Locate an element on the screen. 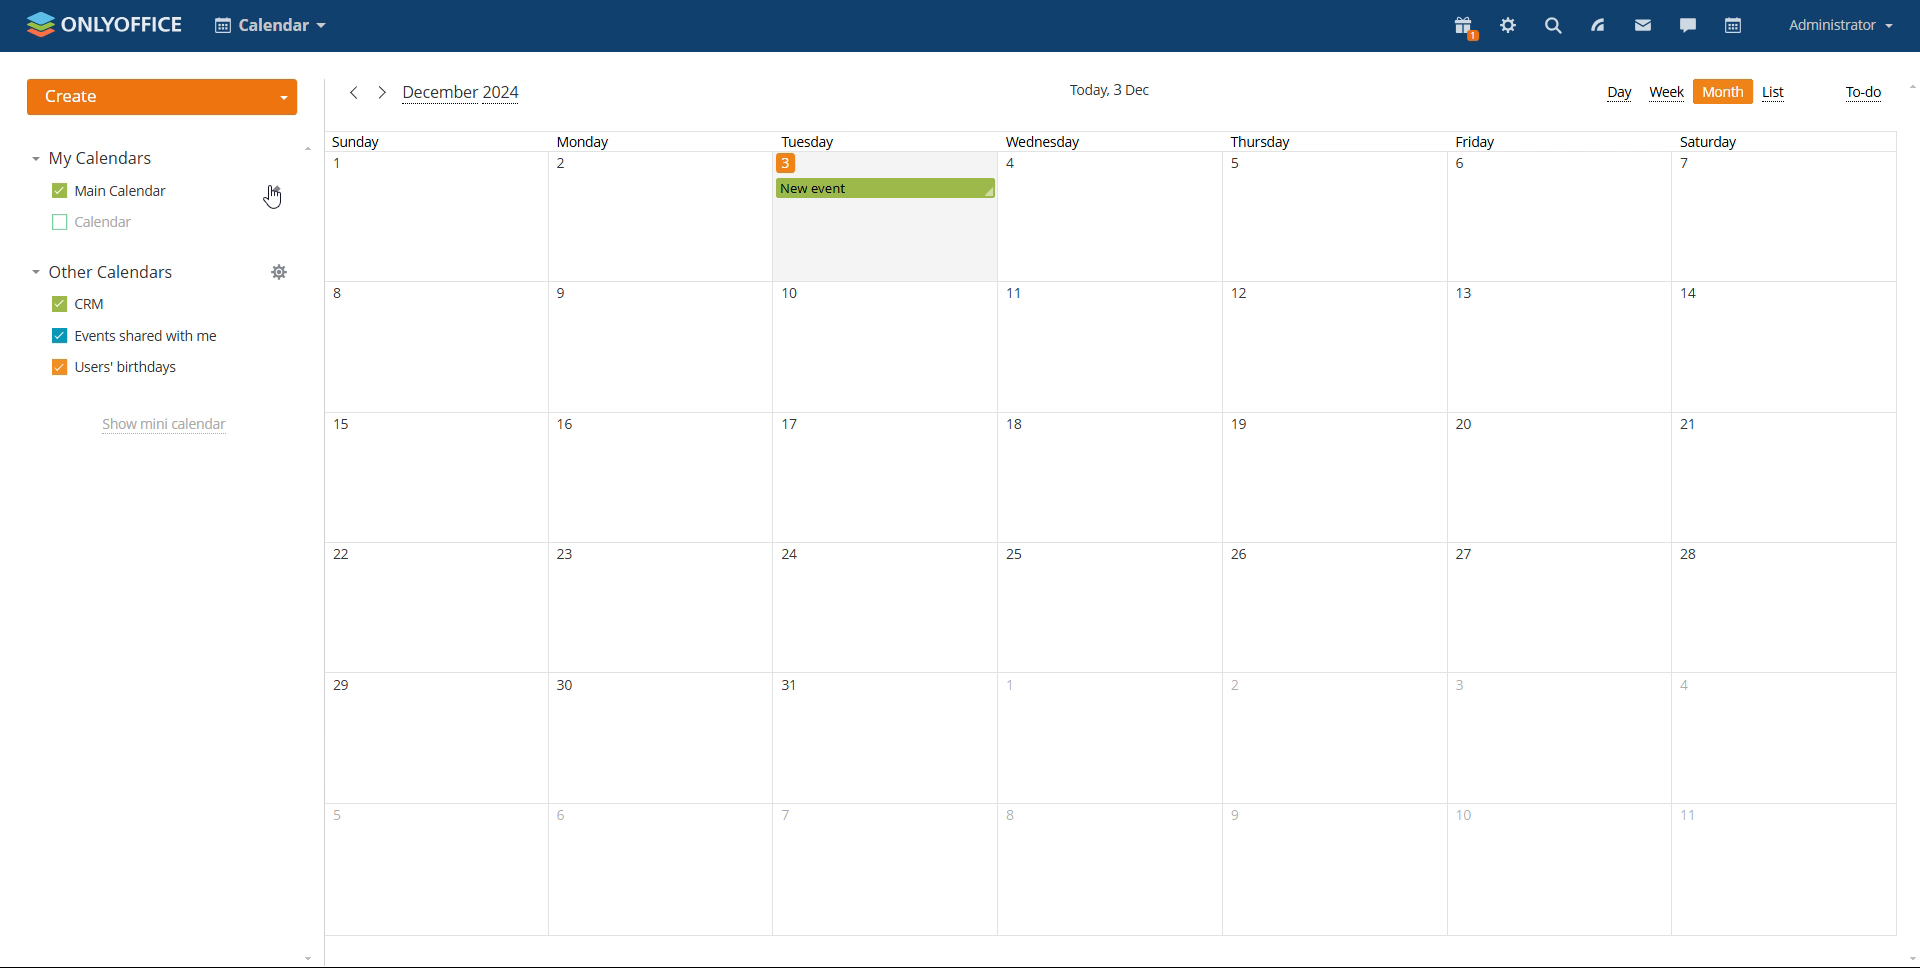  date is located at coordinates (885, 346).